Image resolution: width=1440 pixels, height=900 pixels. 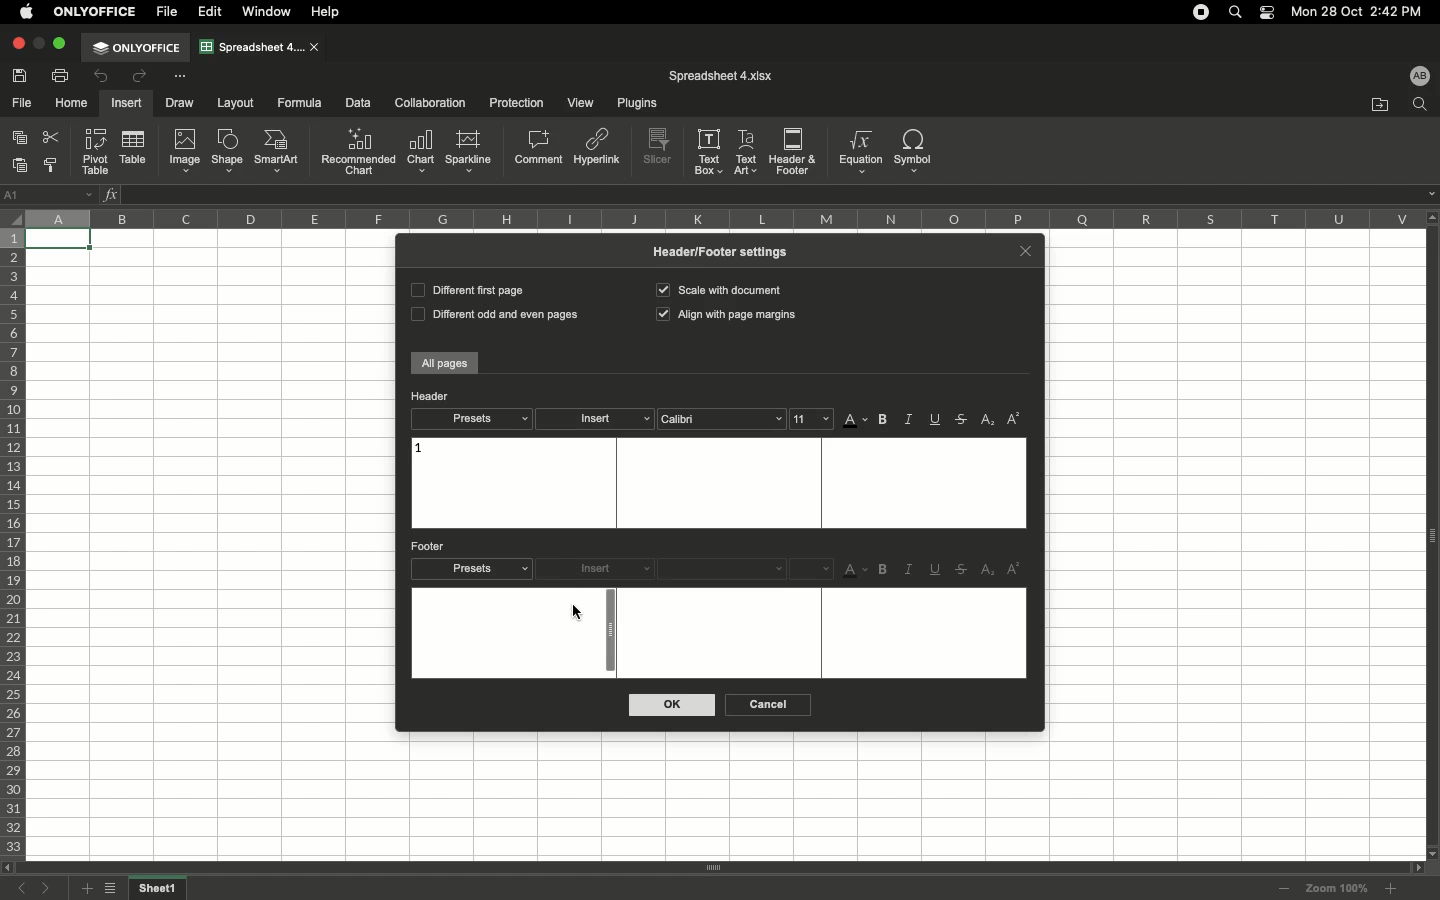 I want to click on All pages, so click(x=445, y=364).